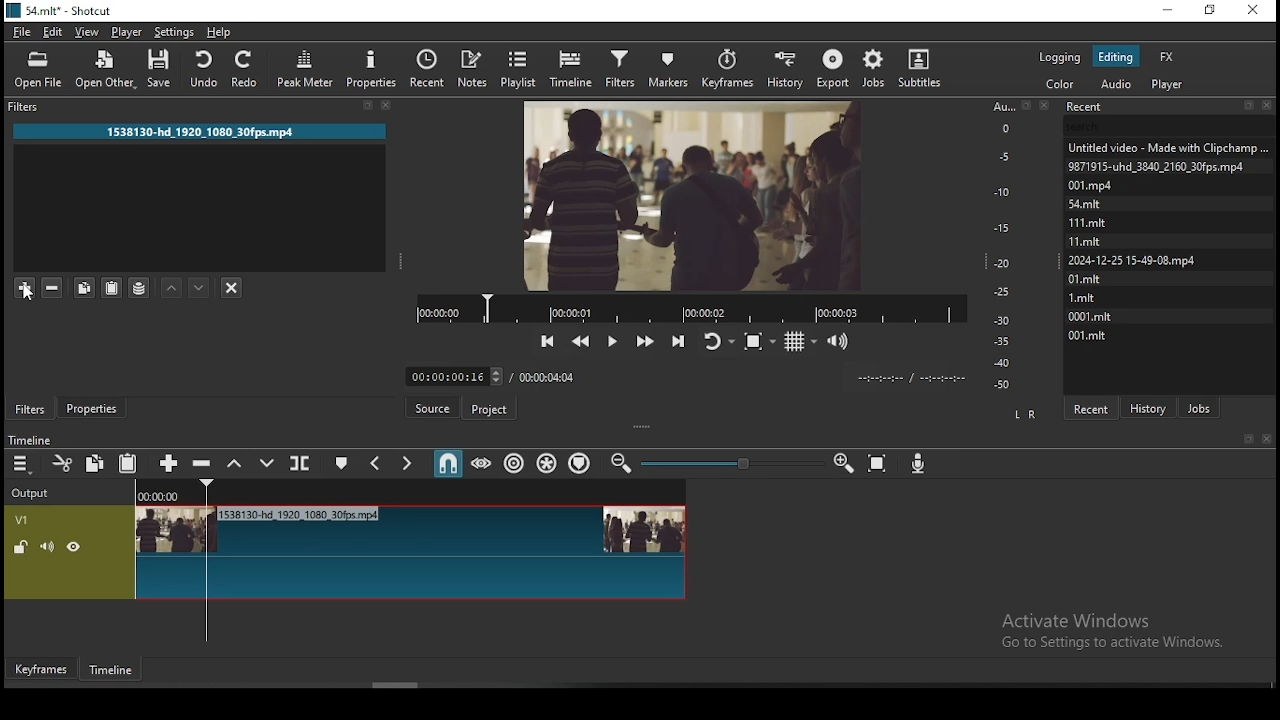  I want to click on 9871915-uhd 3840 2160 30fps.mpd, so click(1160, 166).